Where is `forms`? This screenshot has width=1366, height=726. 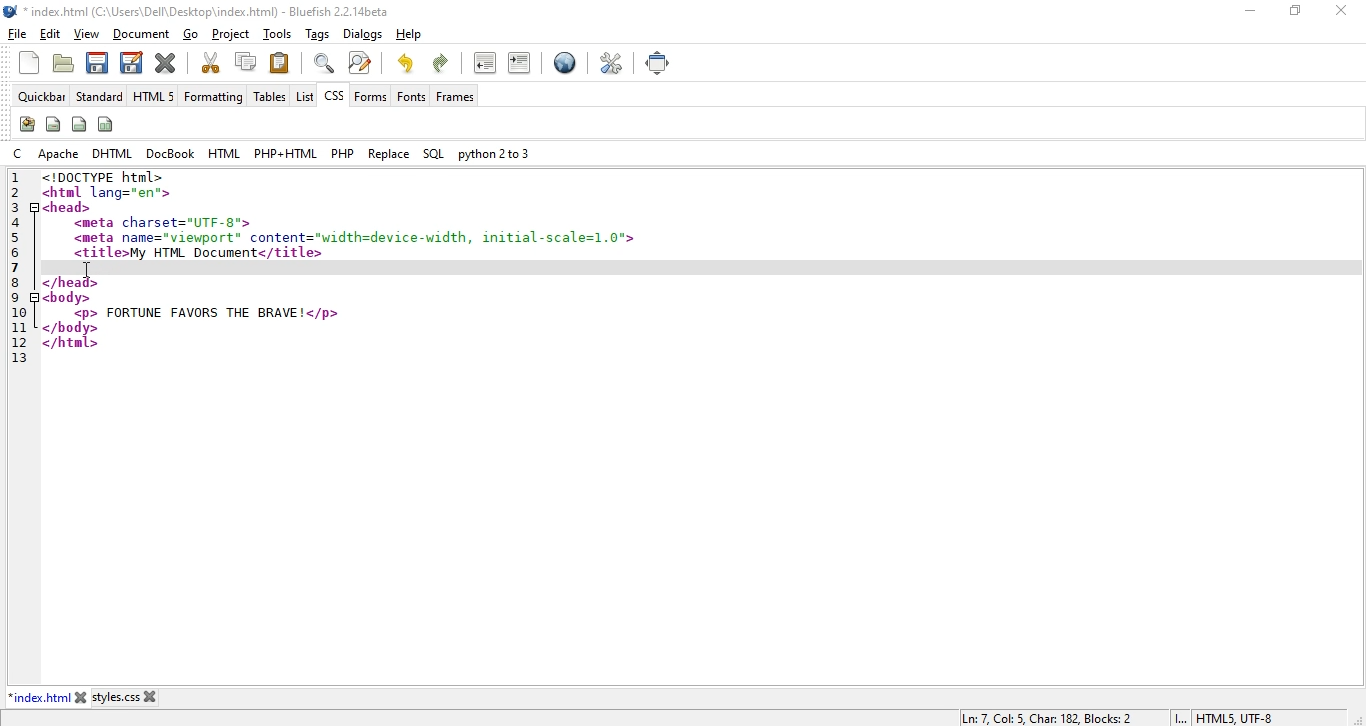 forms is located at coordinates (372, 96).